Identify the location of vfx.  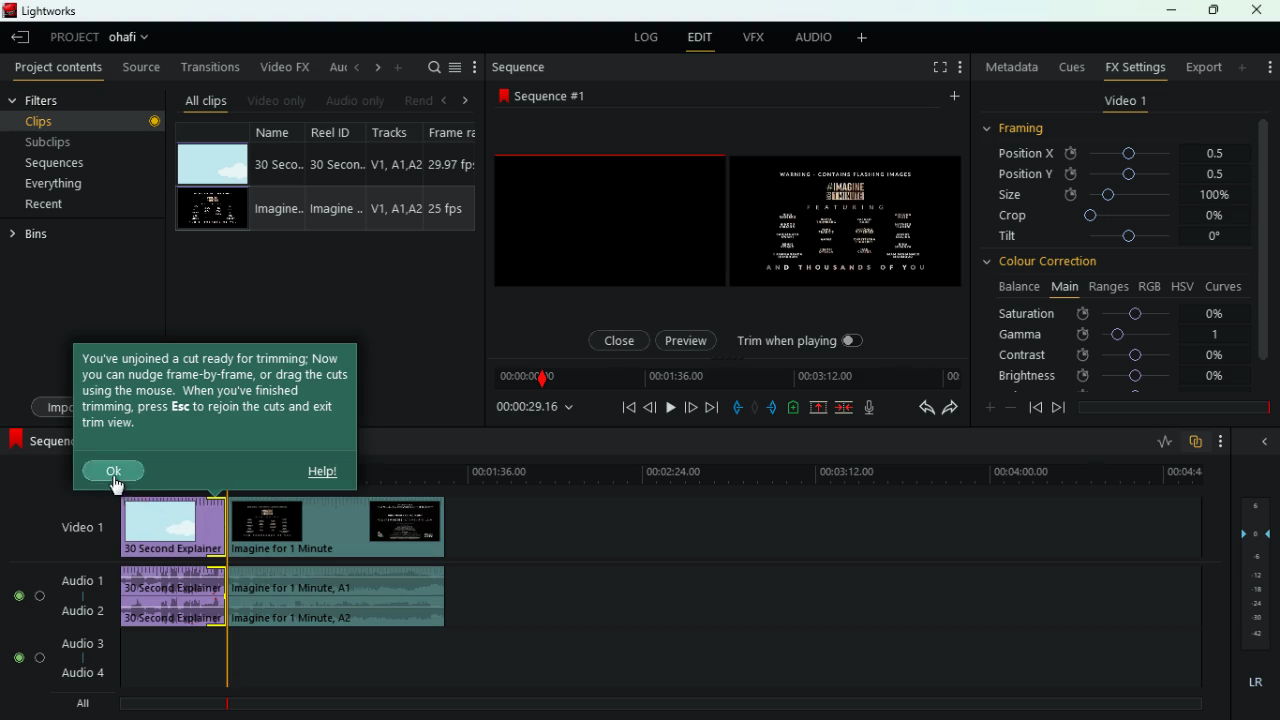
(757, 37).